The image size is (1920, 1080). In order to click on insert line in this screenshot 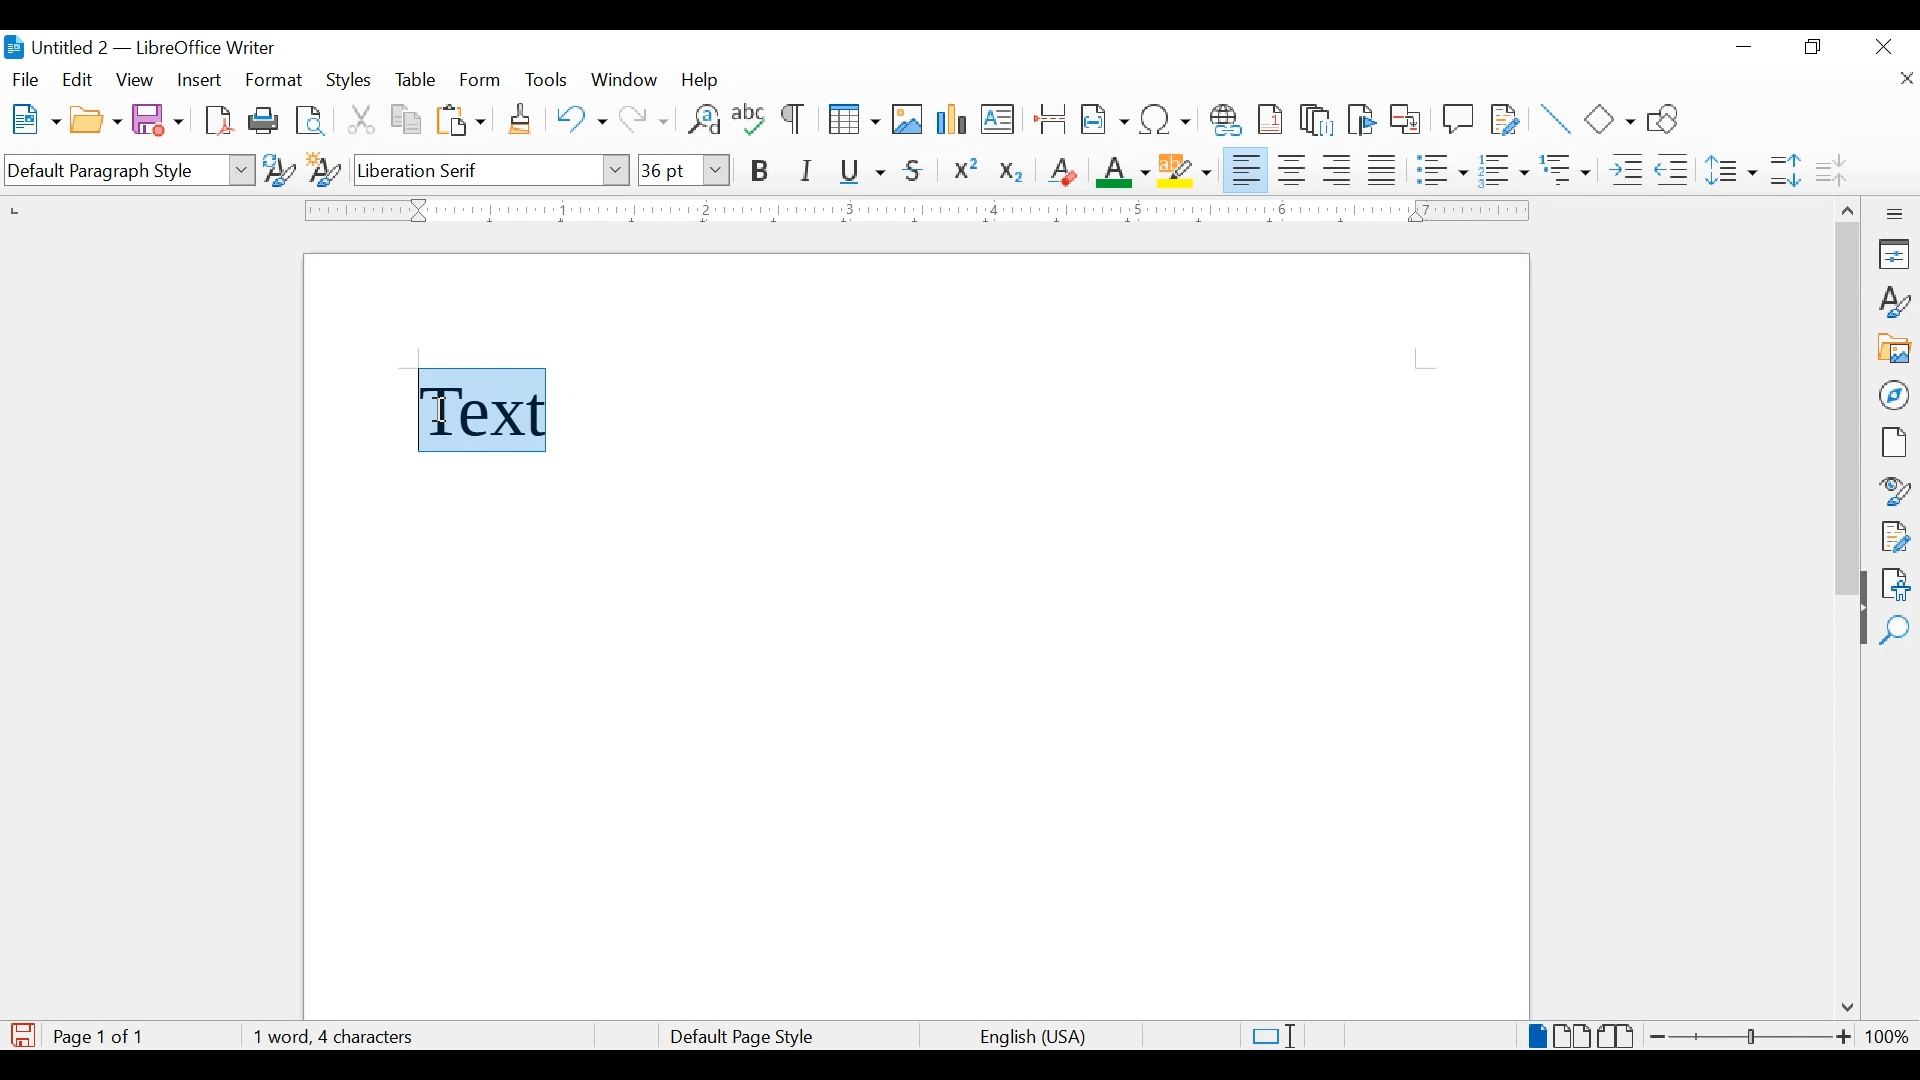, I will do `click(1556, 119)`.